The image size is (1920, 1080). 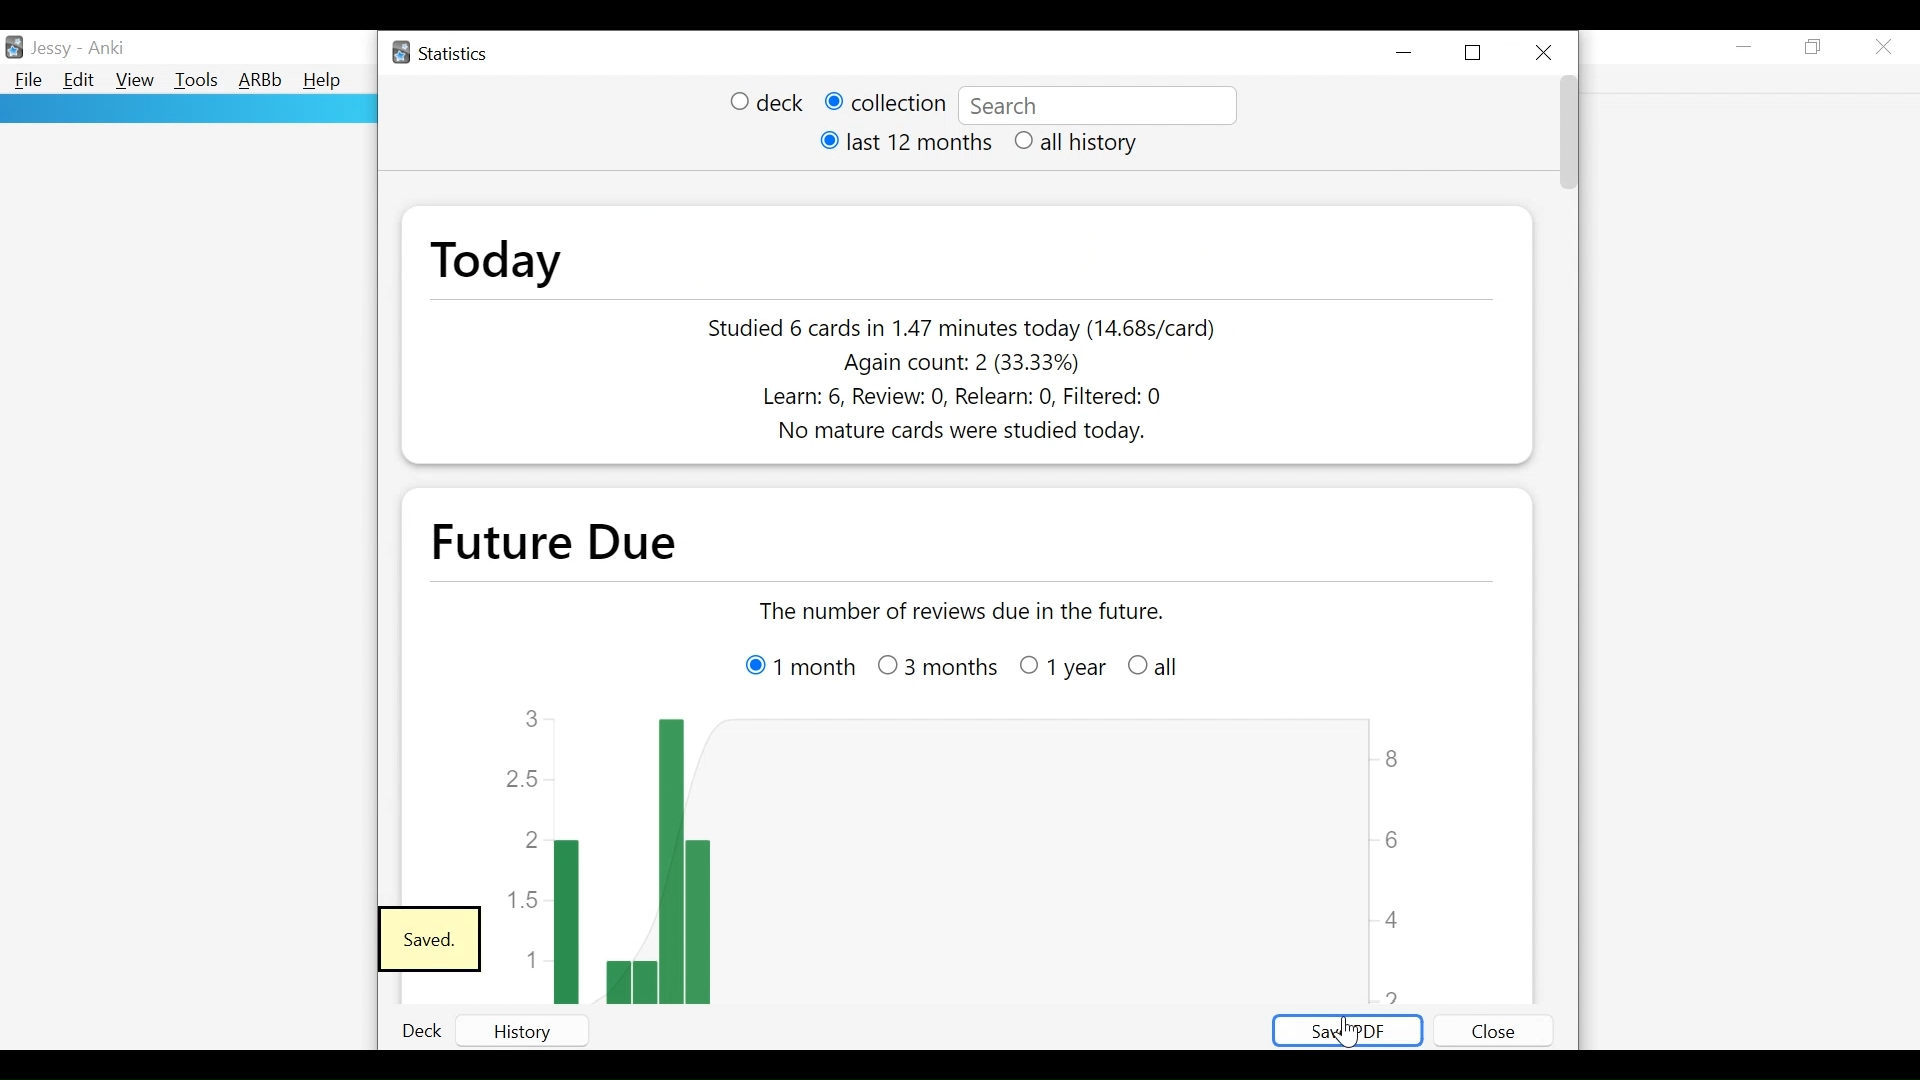 I want to click on deck:current, so click(x=1096, y=106).